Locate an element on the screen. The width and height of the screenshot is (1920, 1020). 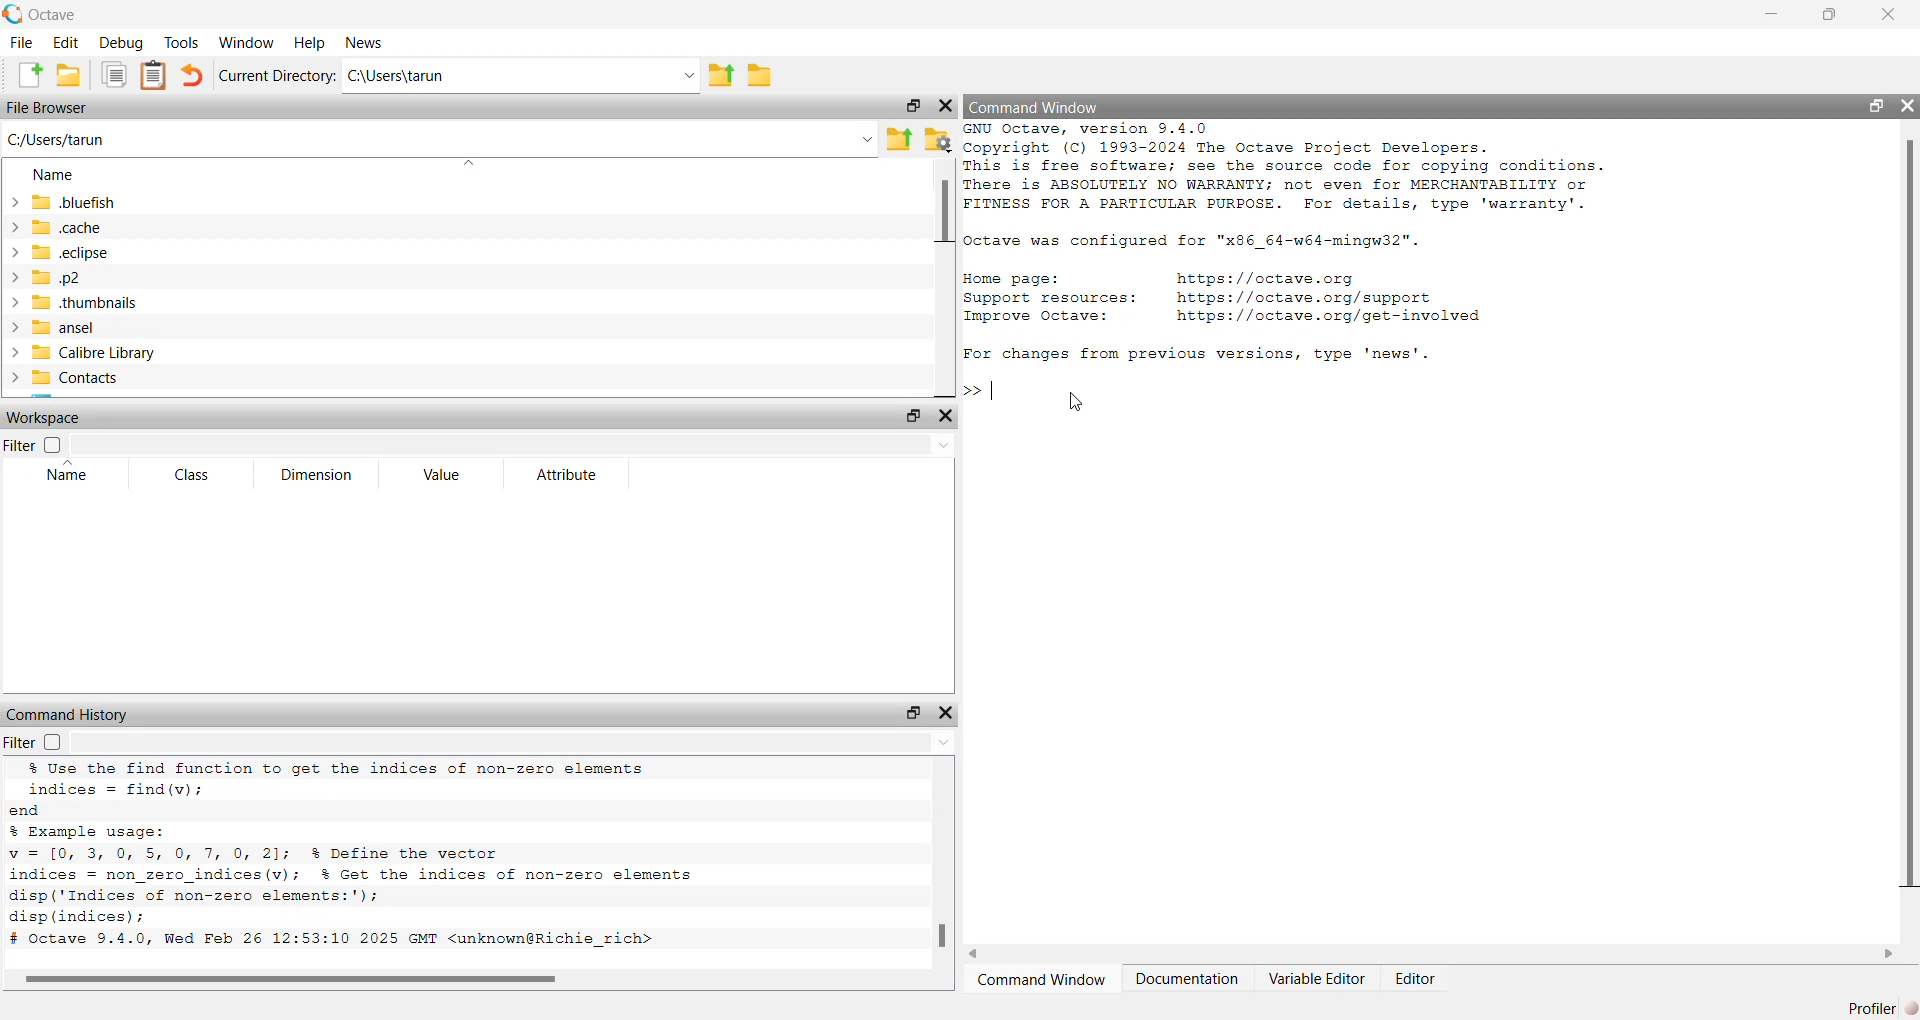
checkbox is located at coordinates (58, 742).